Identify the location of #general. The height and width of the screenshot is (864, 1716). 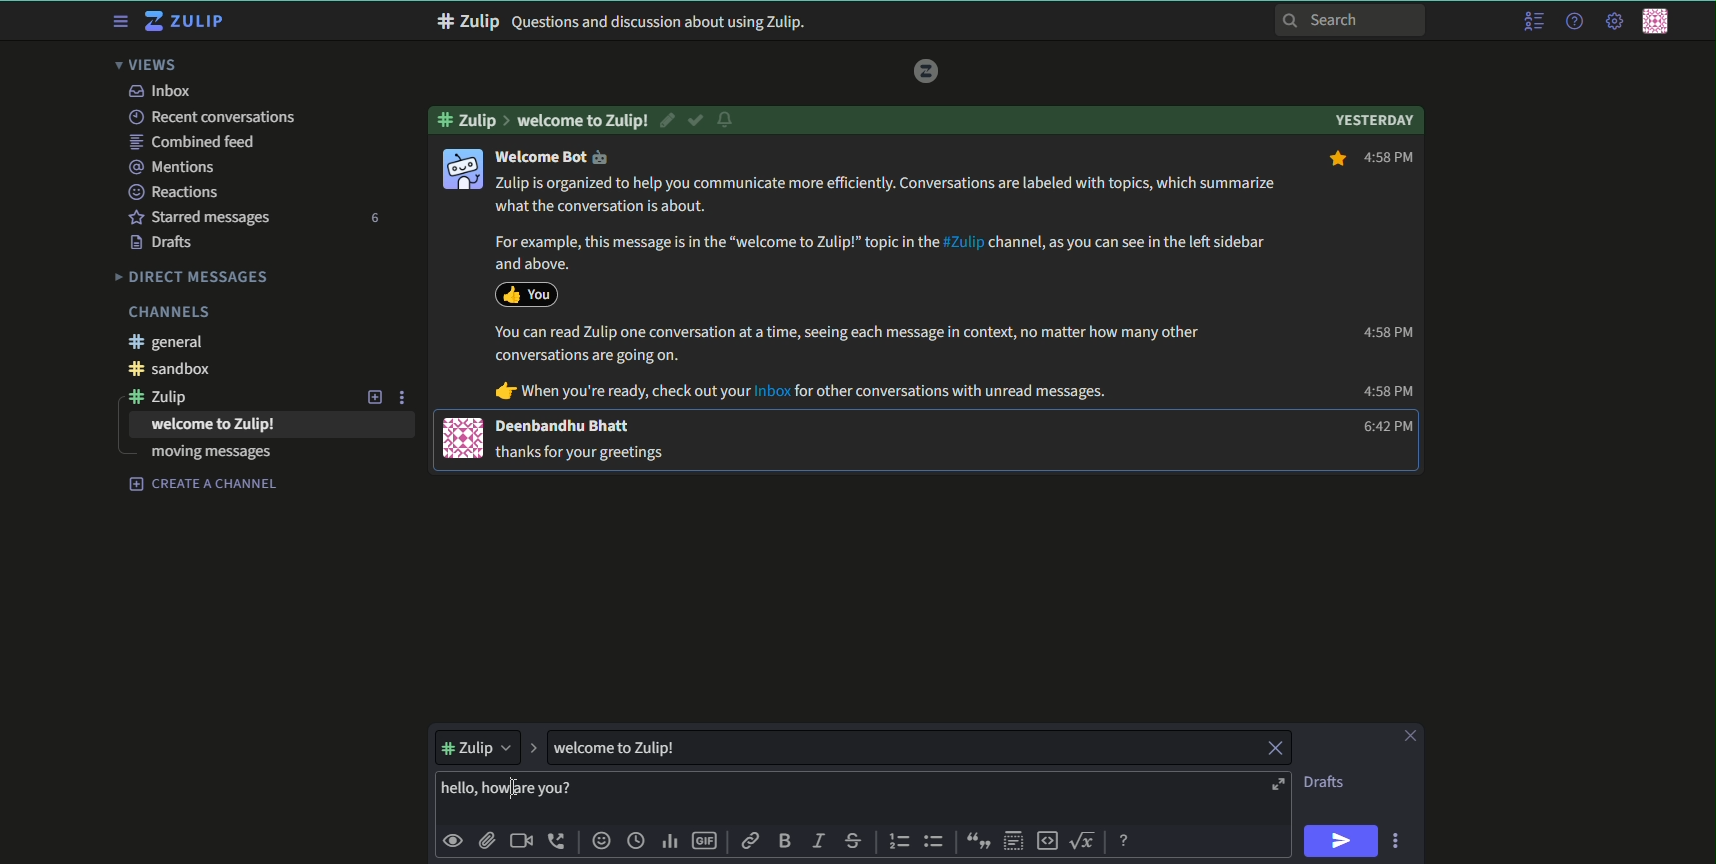
(172, 342).